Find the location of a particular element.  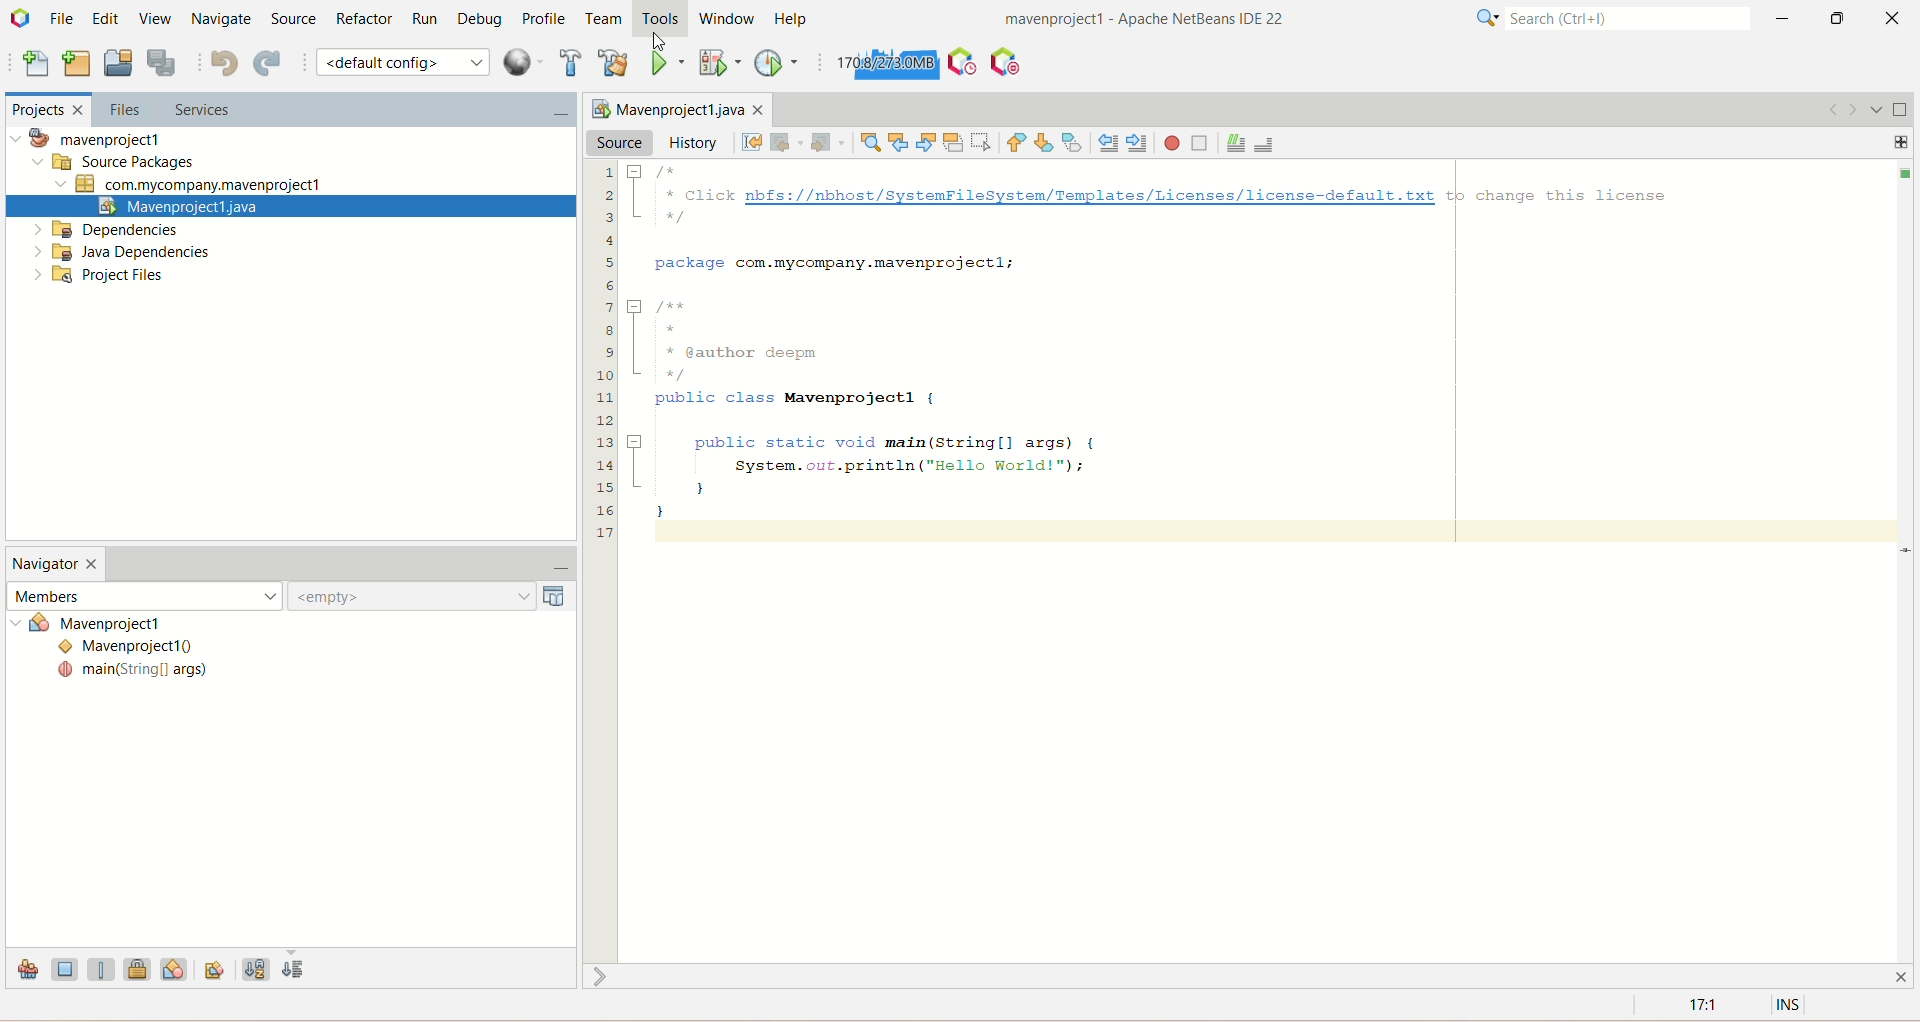

show inherited members is located at coordinates (26, 970).